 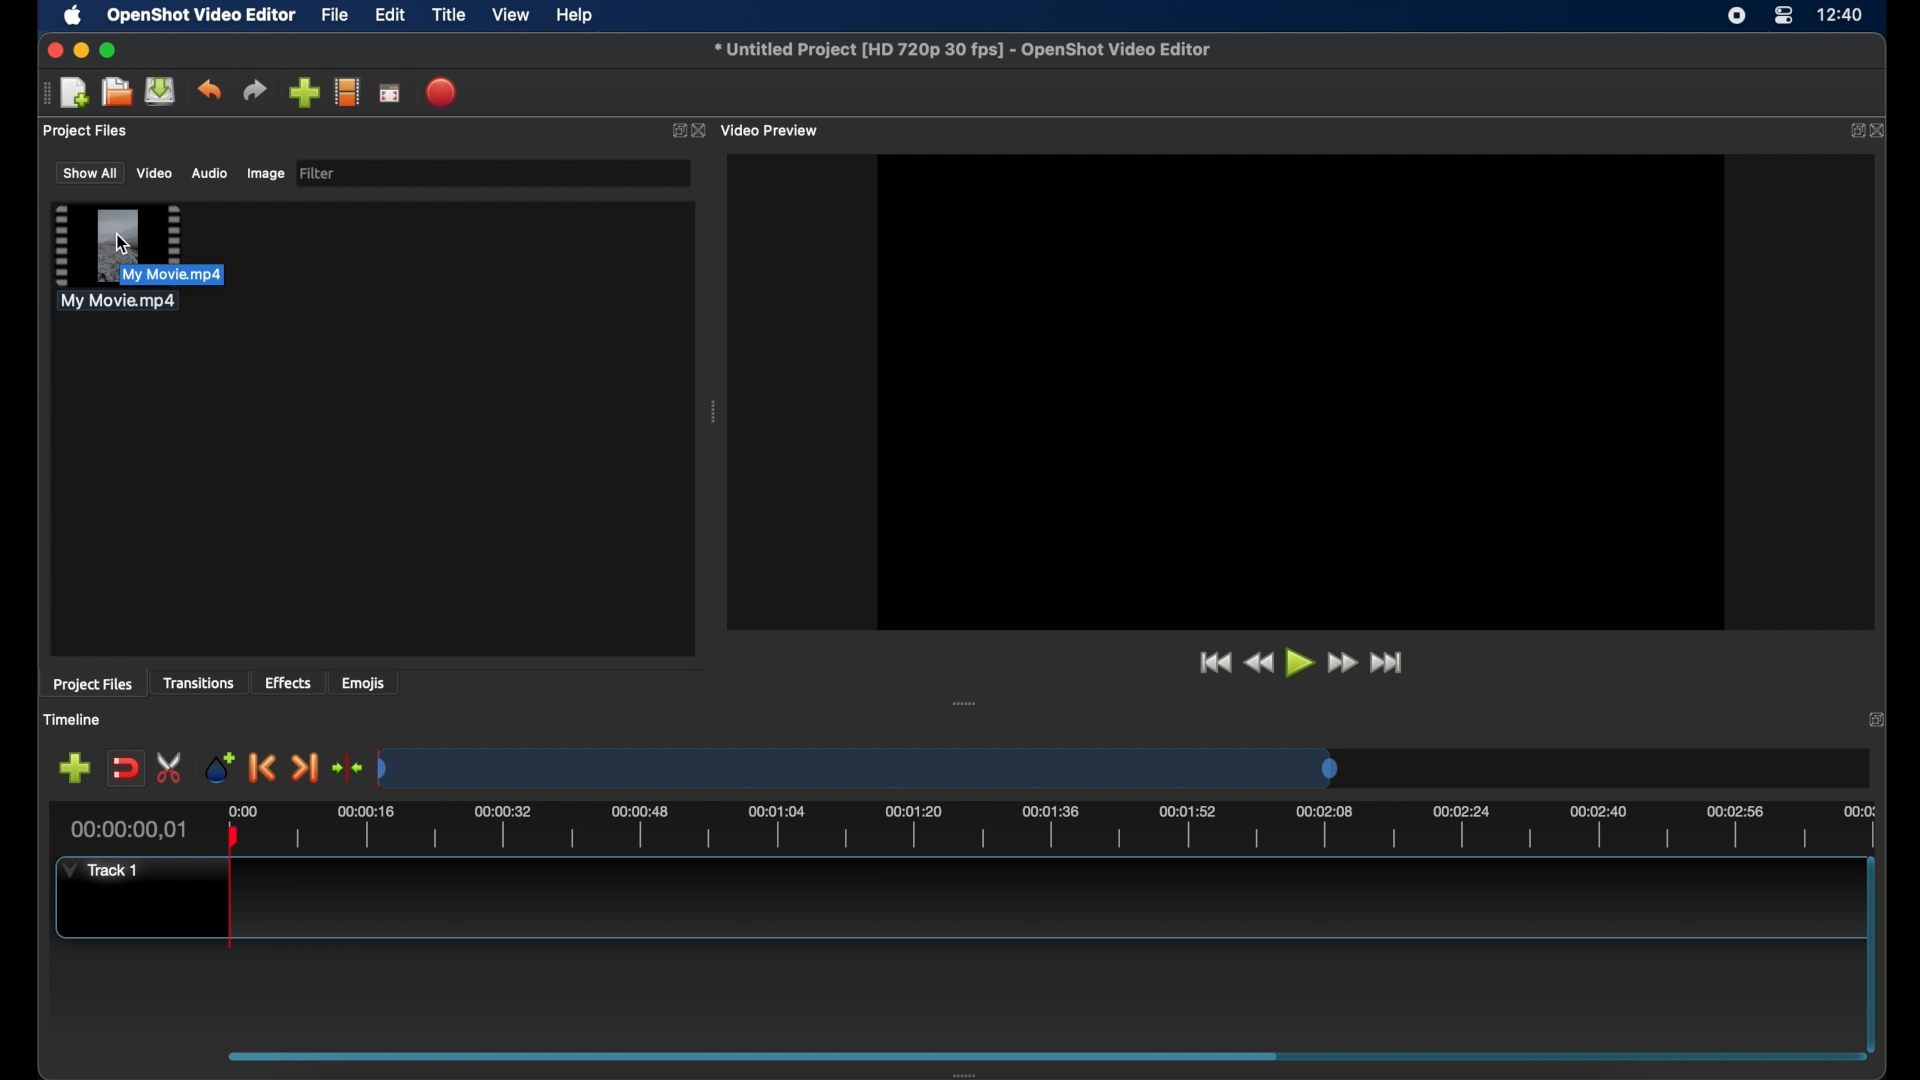 What do you see at coordinates (44, 93) in the screenshot?
I see `drag handle` at bounding box center [44, 93].